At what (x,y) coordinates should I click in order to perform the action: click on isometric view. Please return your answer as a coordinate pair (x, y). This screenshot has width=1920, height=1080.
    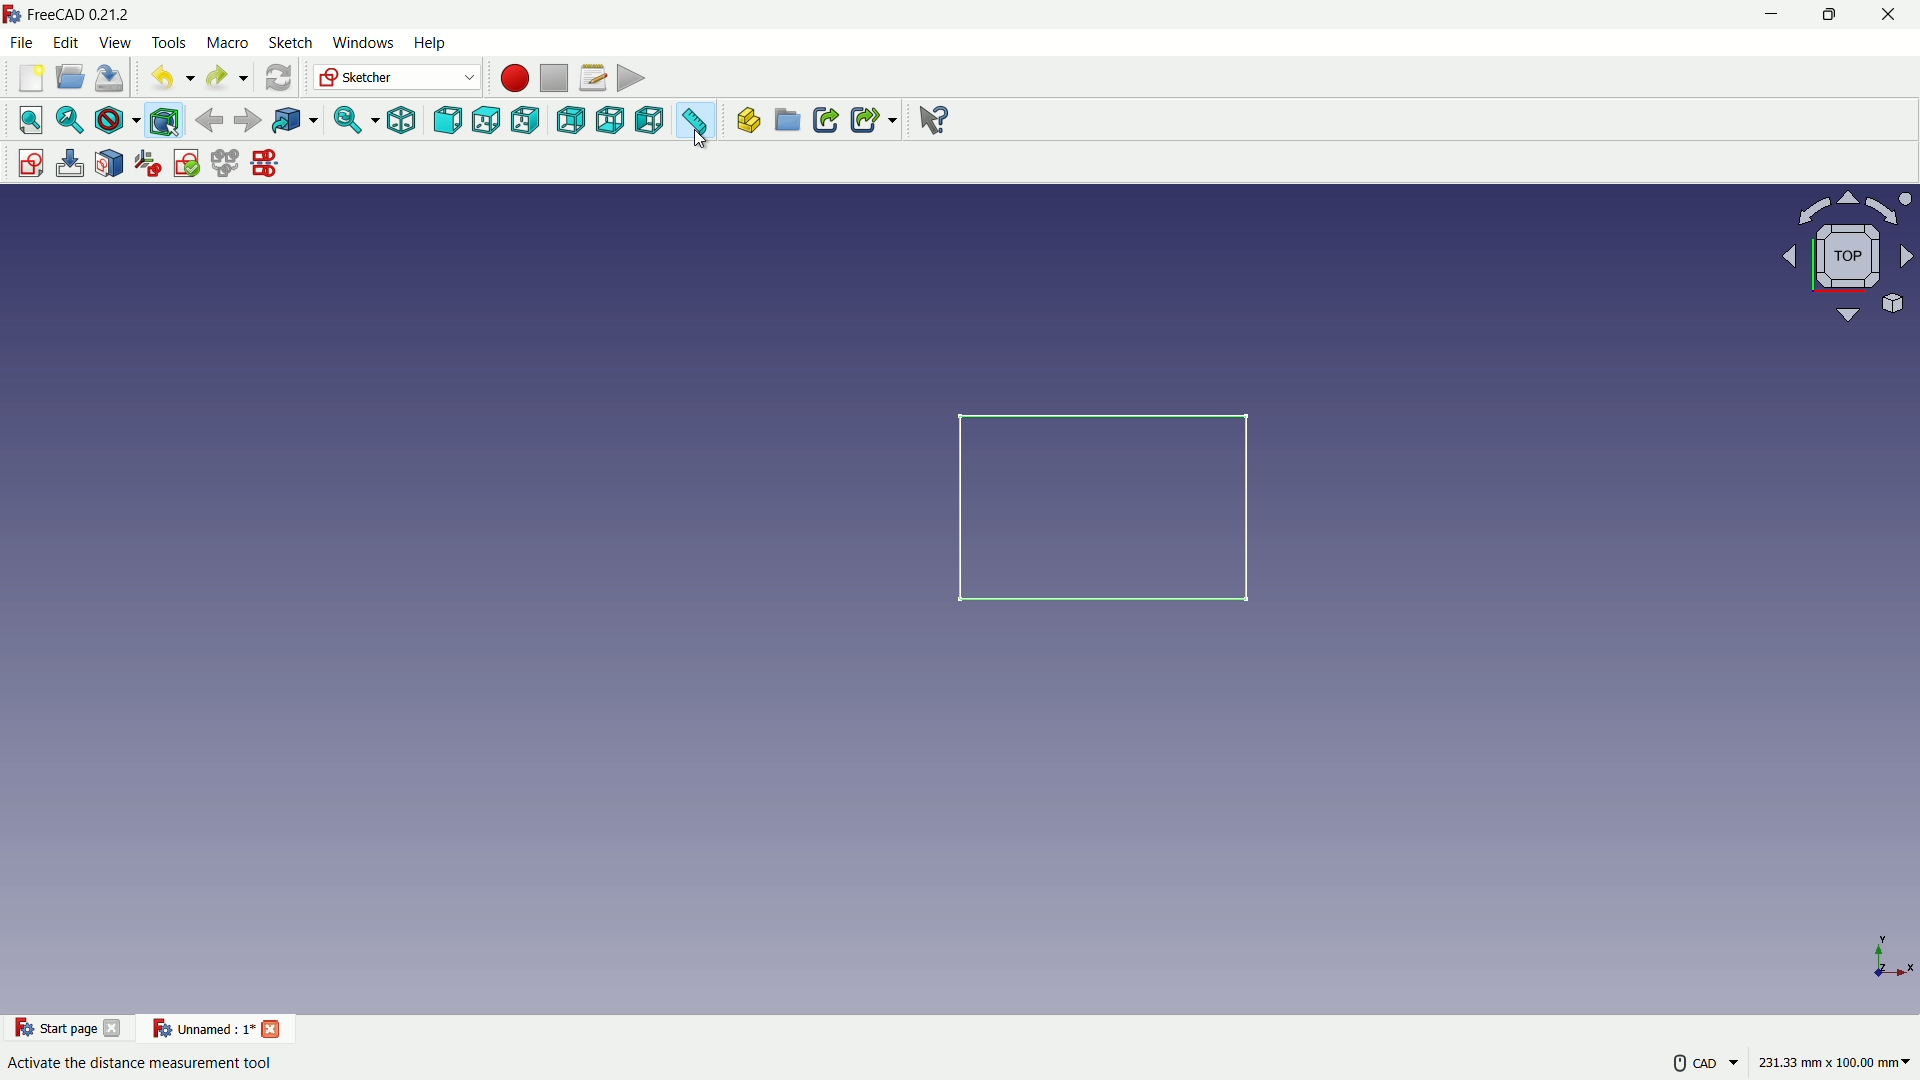
    Looking at the image, I should click on (395, 120).